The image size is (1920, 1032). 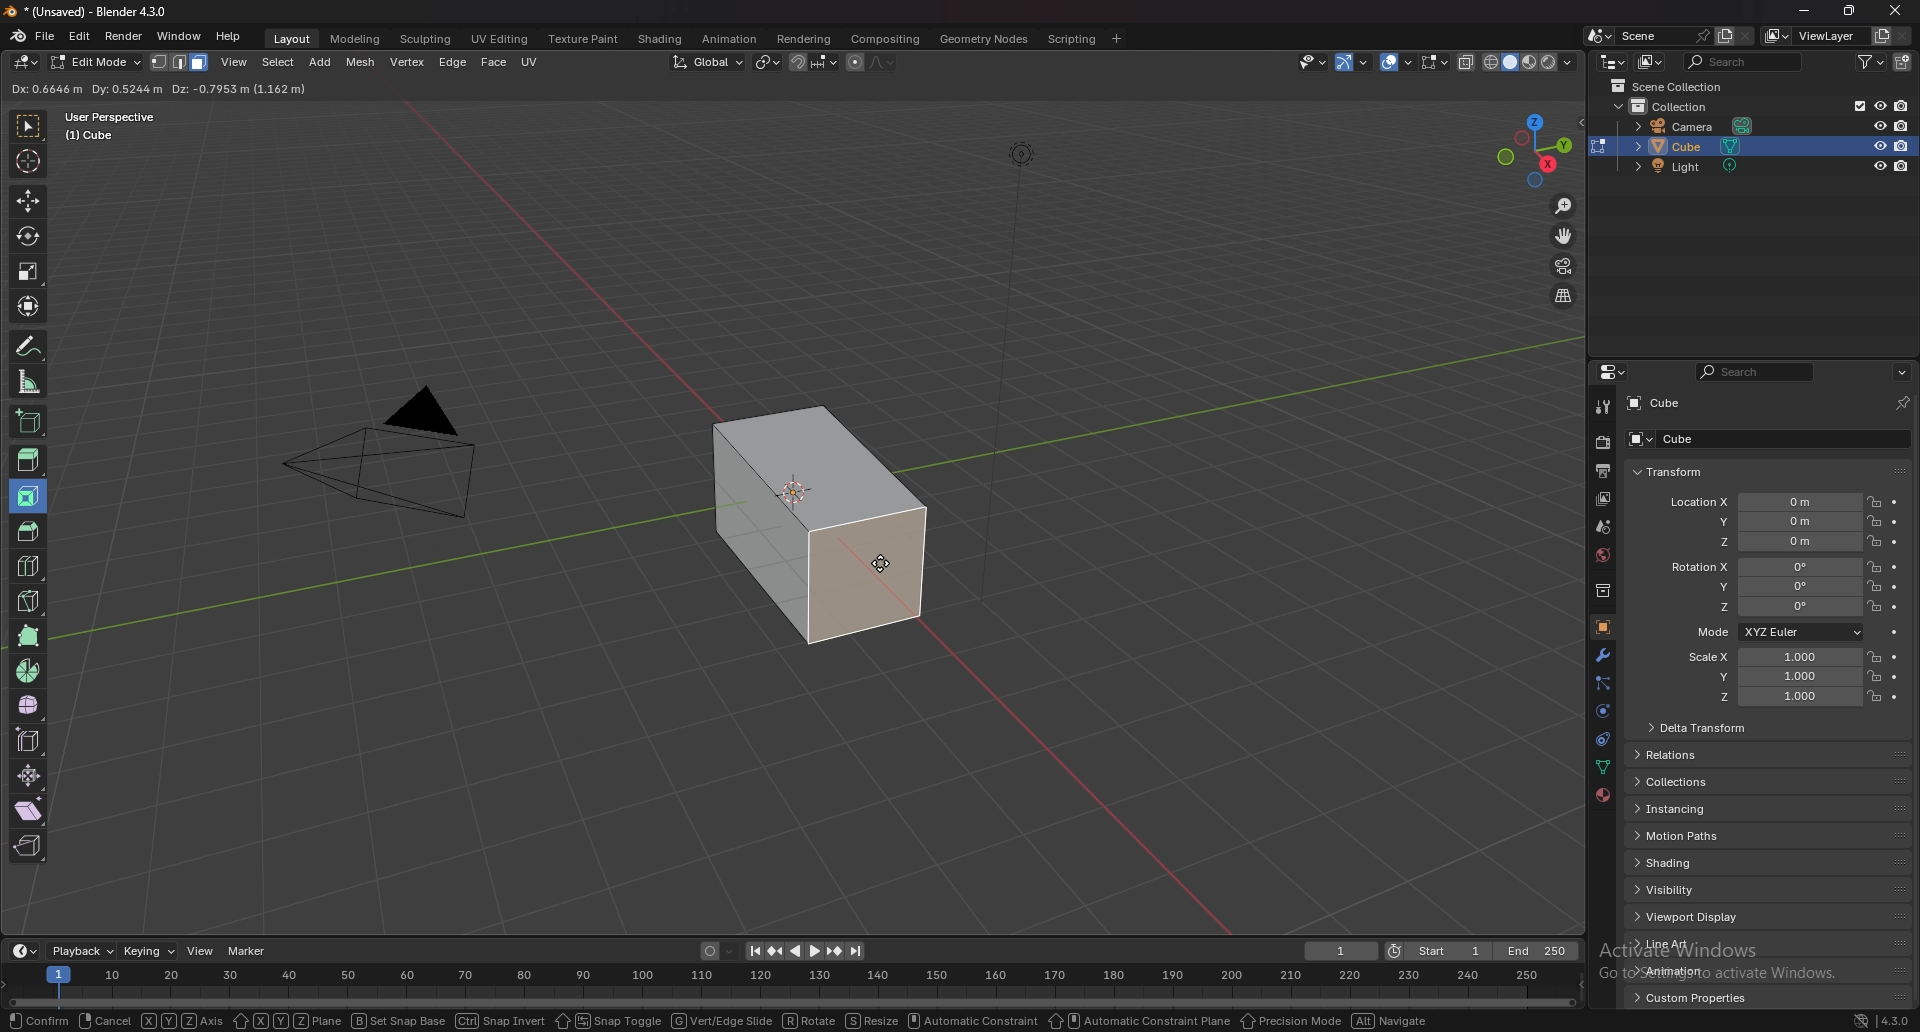 I want to click on set snap base, so click(x=399, y=1020).